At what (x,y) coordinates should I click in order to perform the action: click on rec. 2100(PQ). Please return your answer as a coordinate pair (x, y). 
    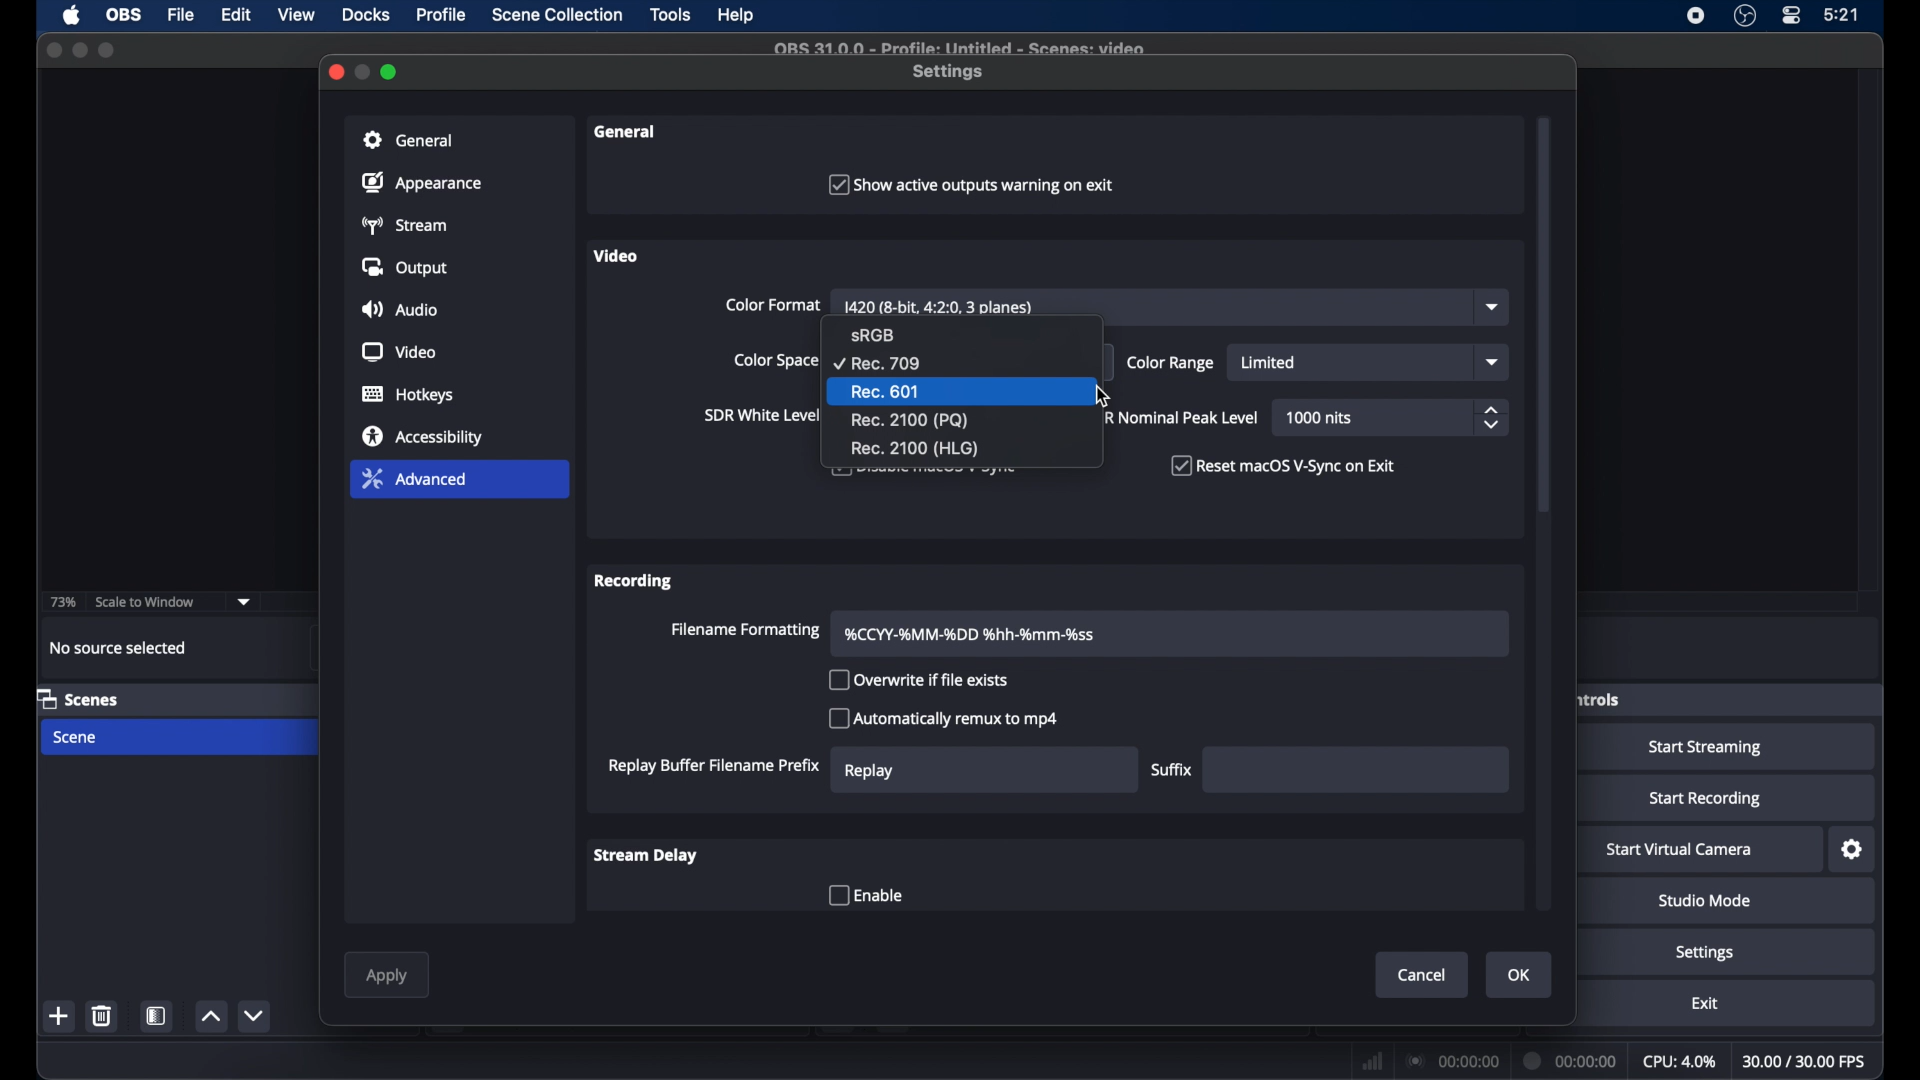
    Looking at the image, I should click on (907, 421).